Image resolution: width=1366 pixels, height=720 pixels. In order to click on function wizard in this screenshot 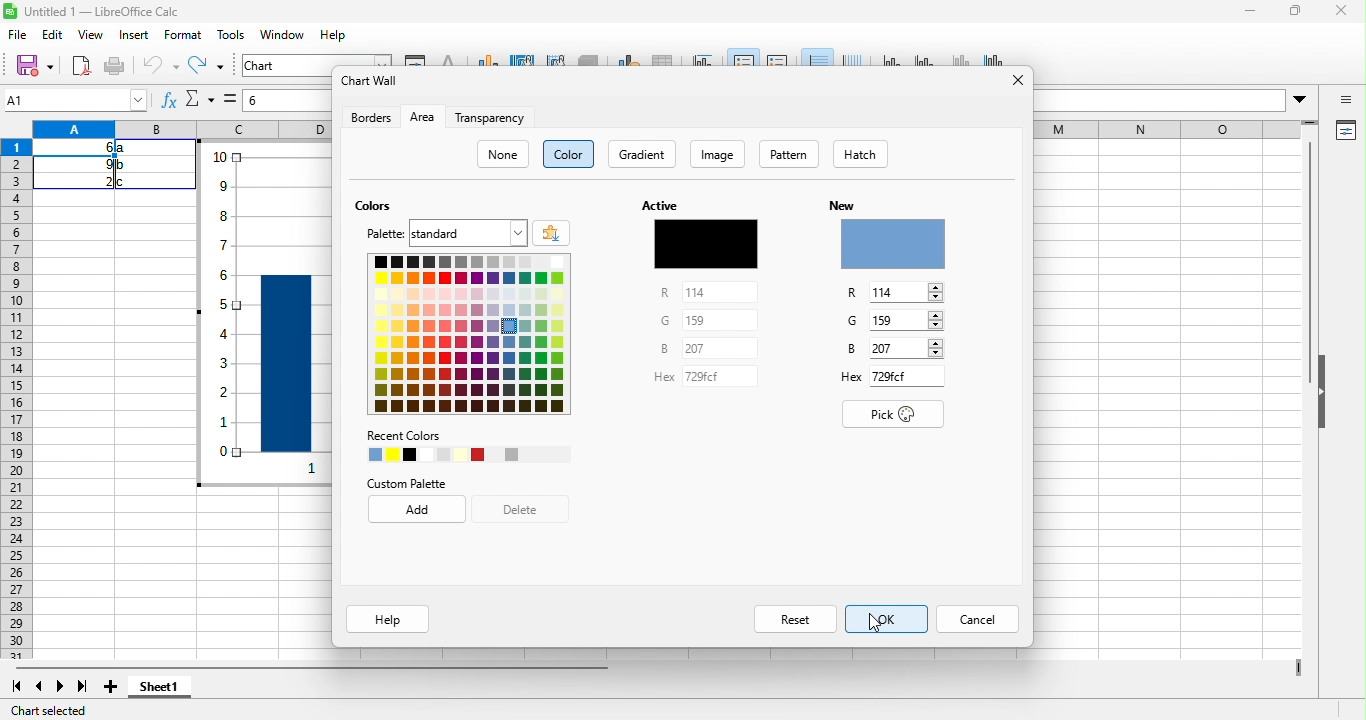, I will do `click(168, 101)`.